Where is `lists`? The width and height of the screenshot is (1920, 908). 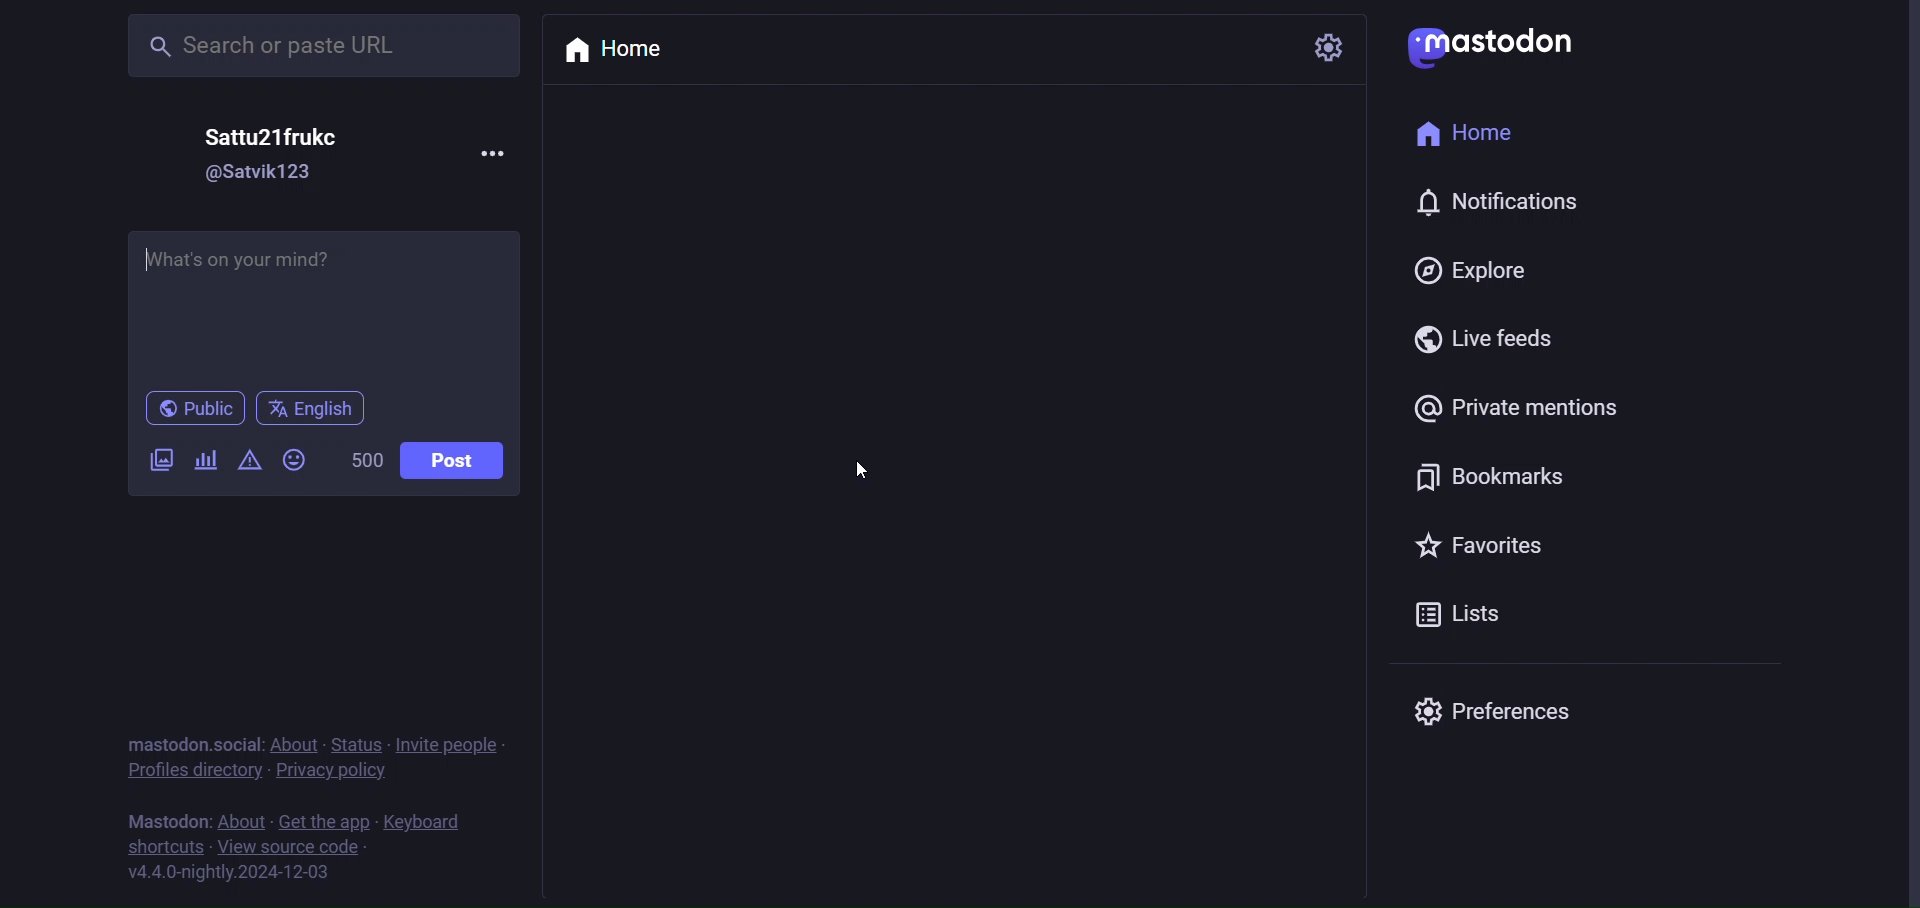 lists is located at coordinates (1459, 612).